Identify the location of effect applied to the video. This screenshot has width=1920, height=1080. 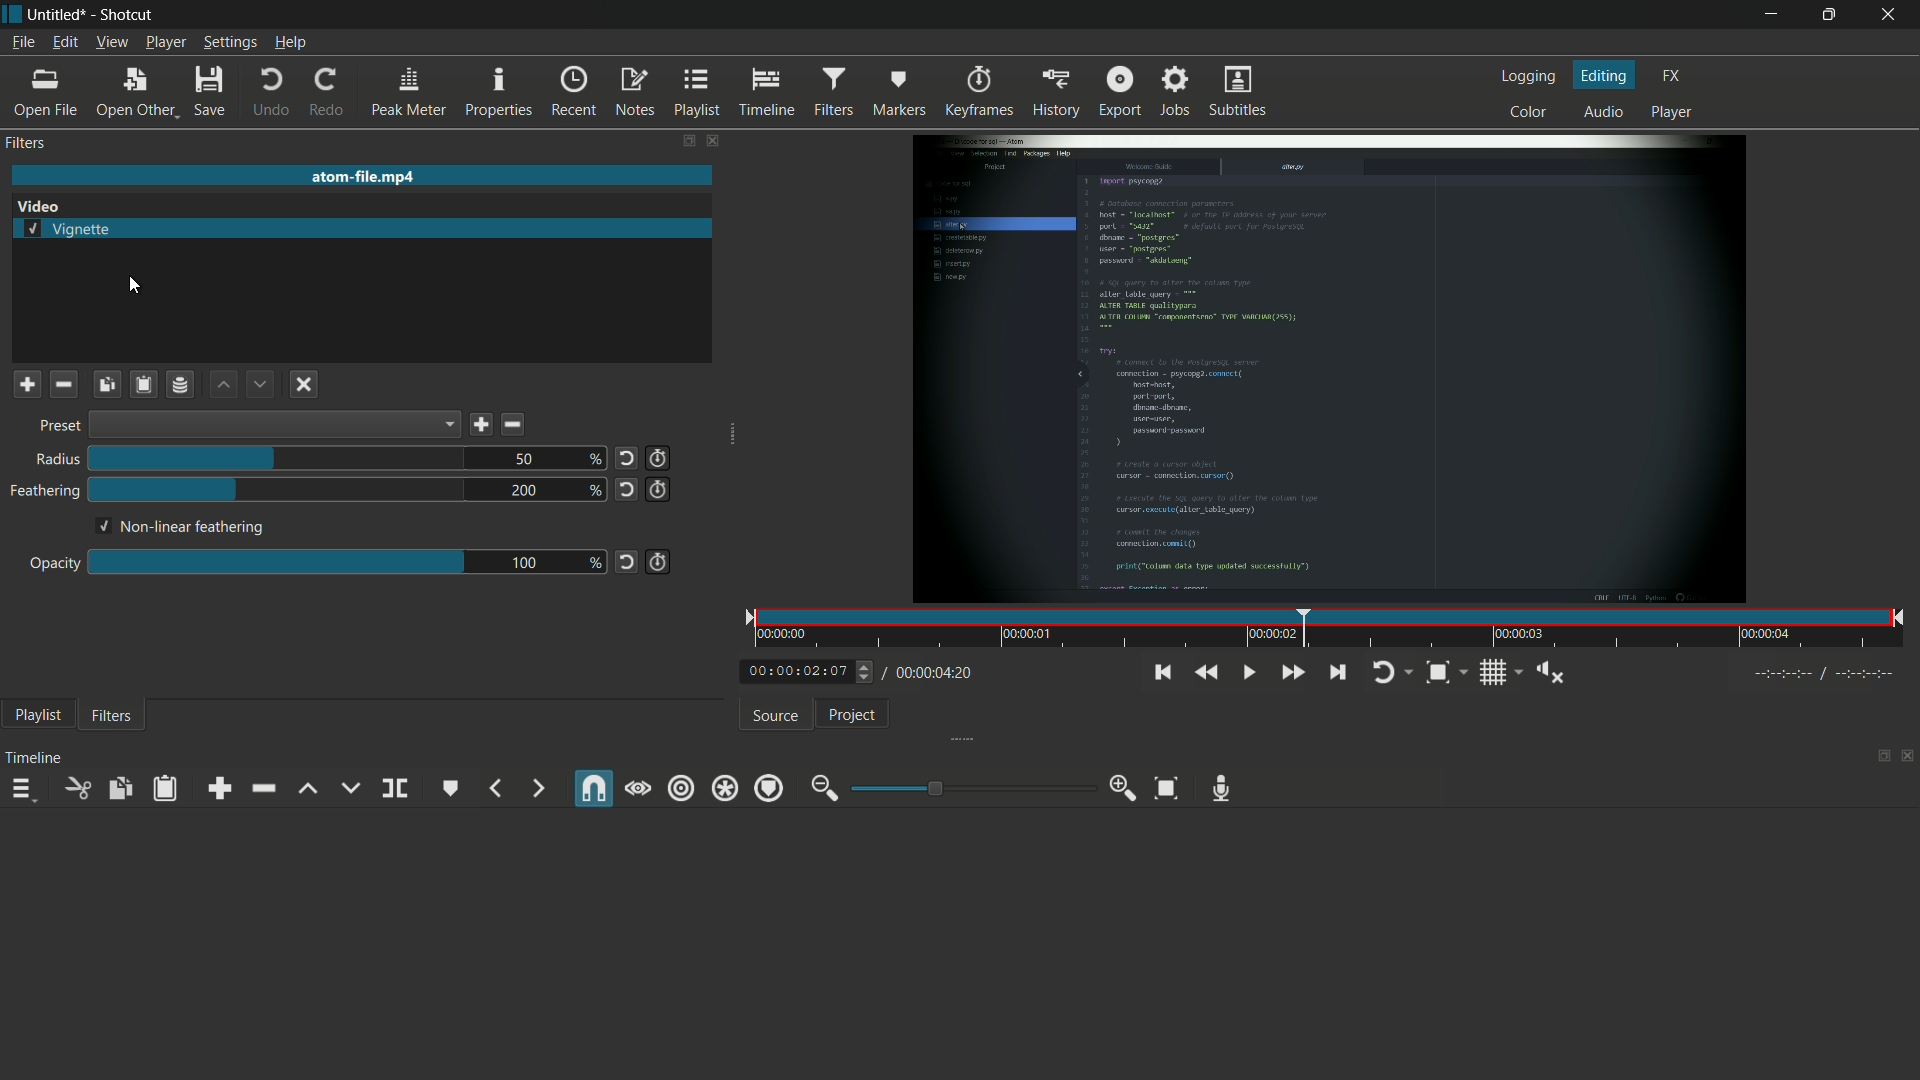
(1328, 368).